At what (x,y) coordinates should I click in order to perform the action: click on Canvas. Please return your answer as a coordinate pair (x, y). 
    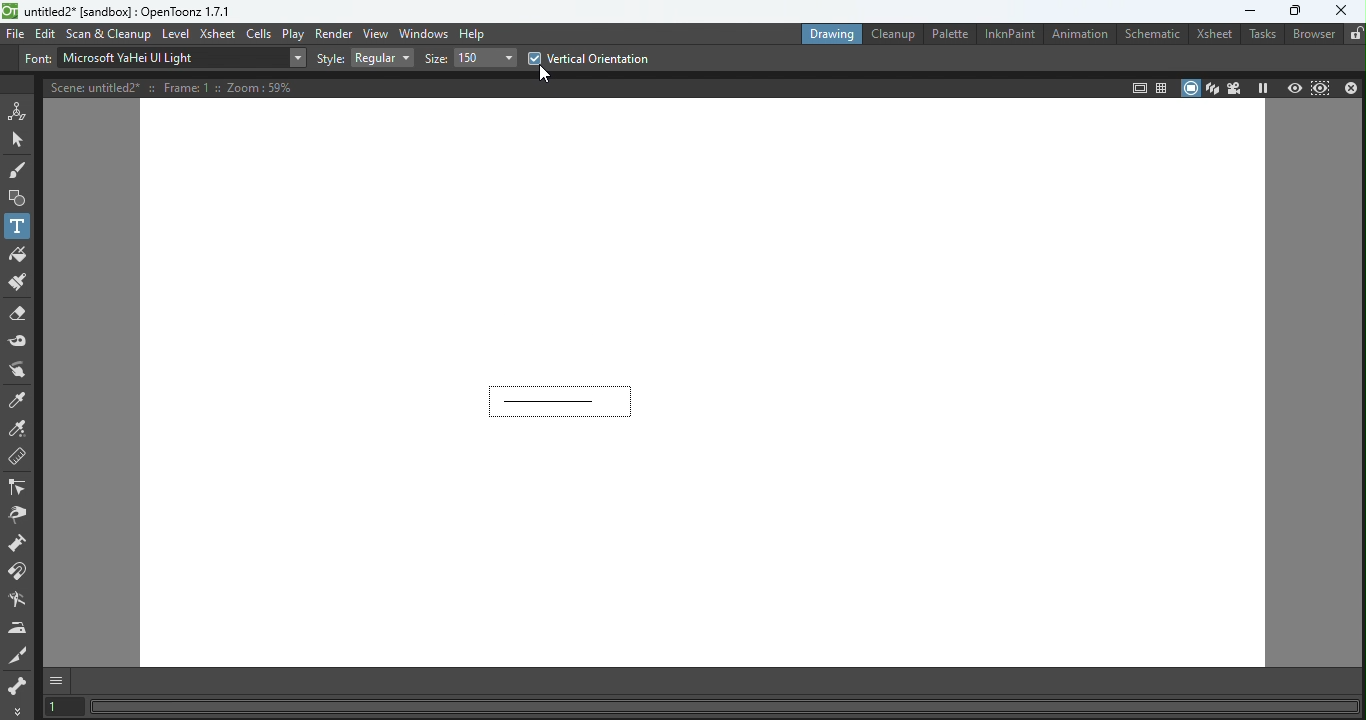
    Looking at the image, I should click on (704, 384).